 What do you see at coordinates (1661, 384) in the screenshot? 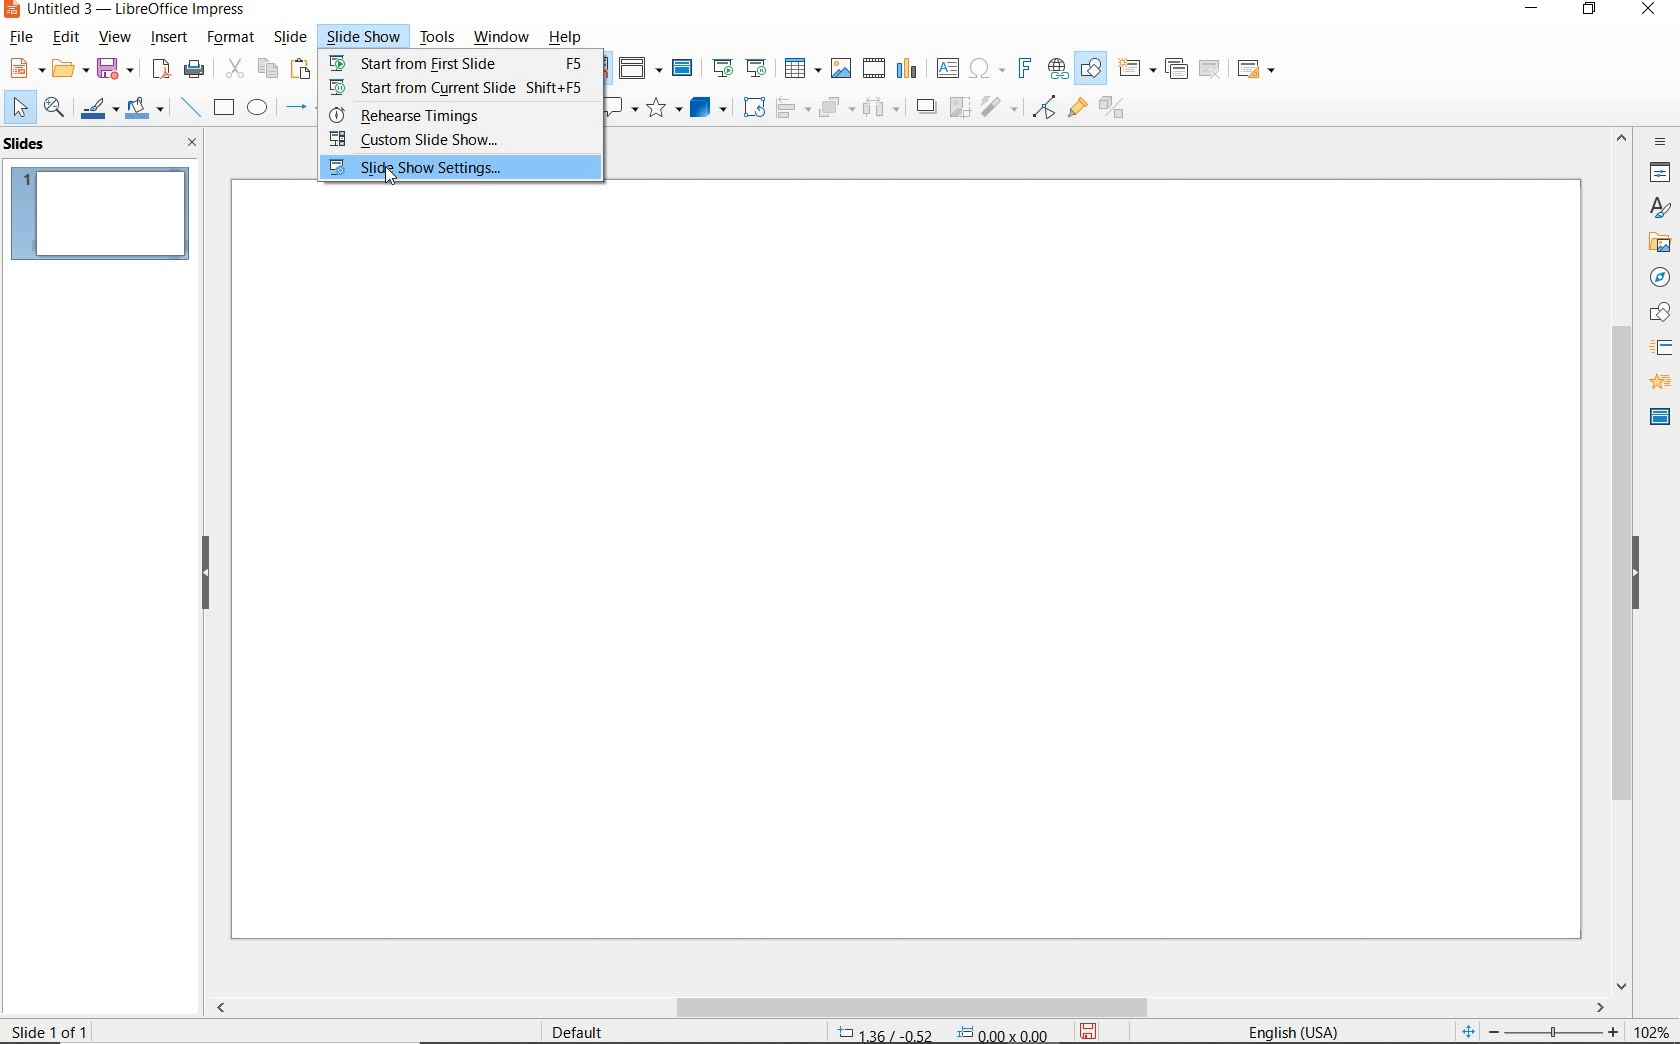
I see `ANIMATION` at bounding box center [1661, 384].